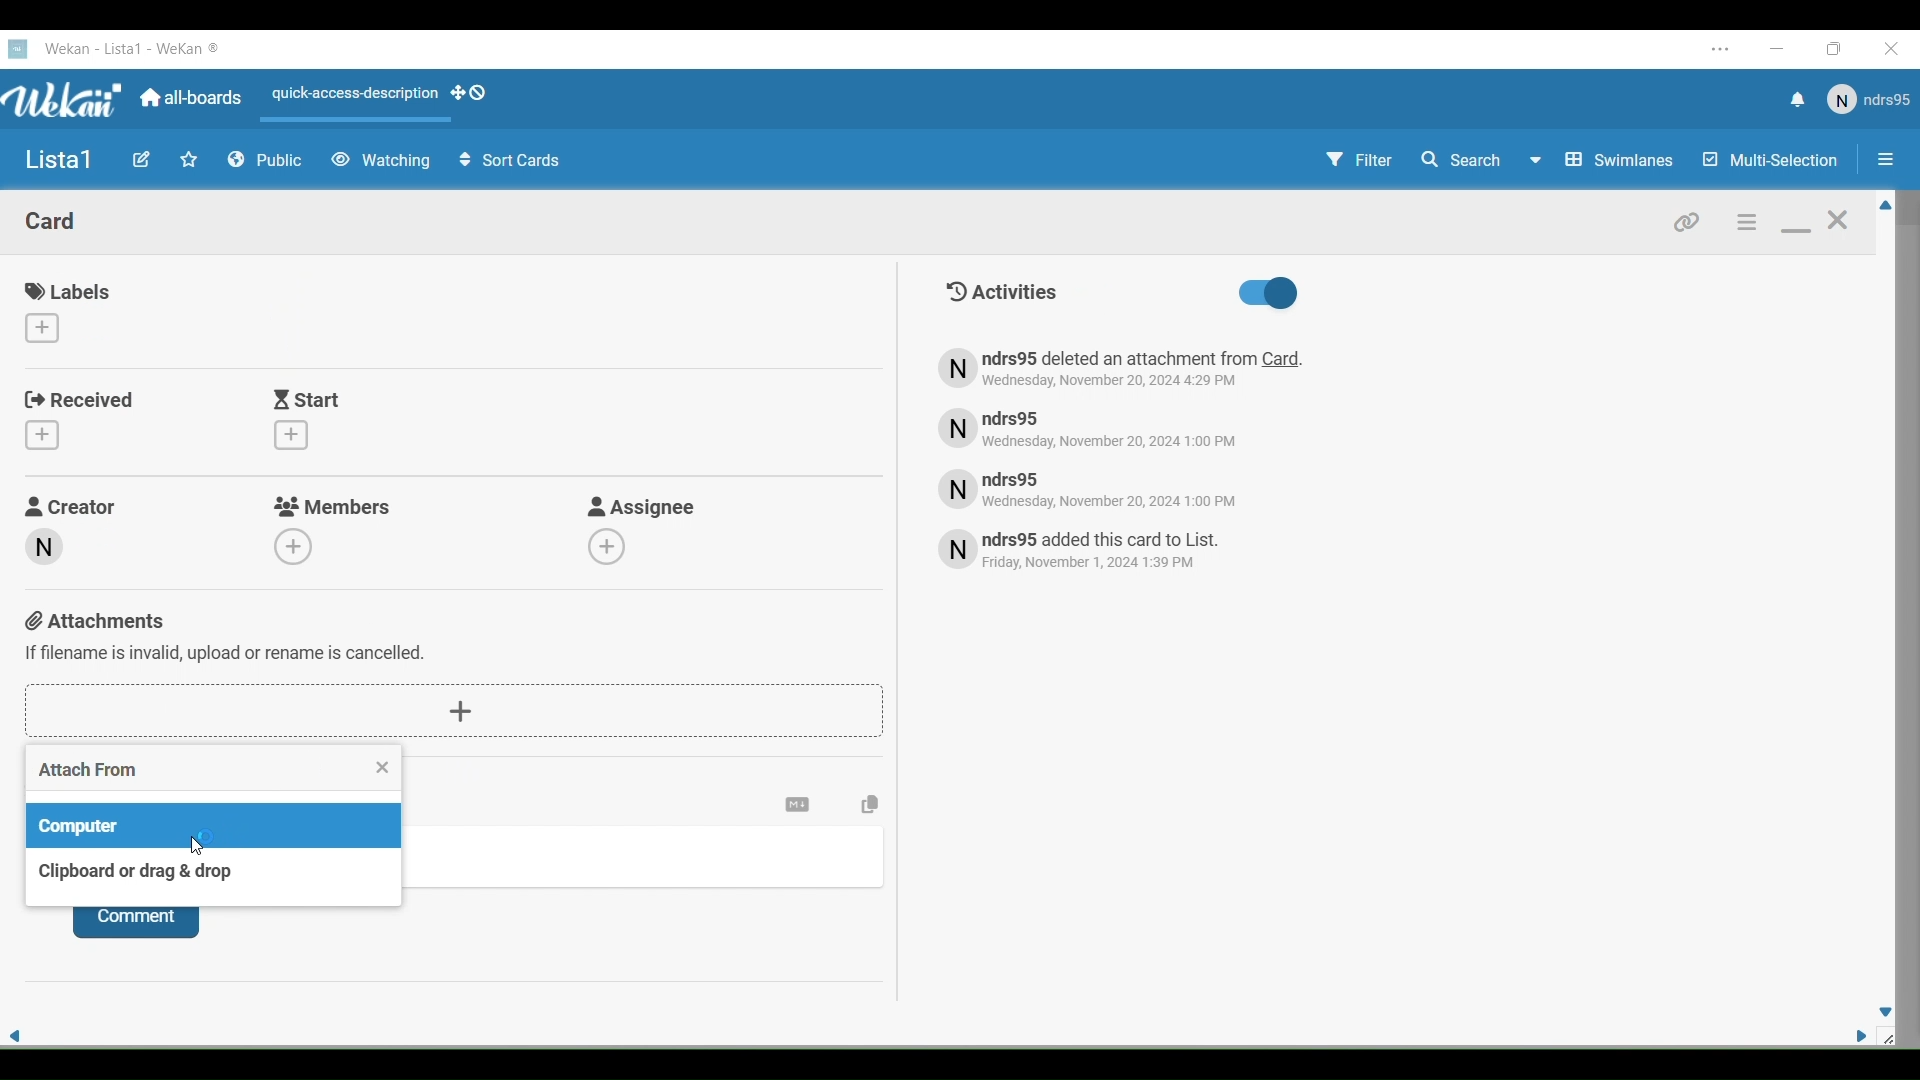 This screenshot has height=1080, width=1920. Describe the element at coordinates (291, 435) in the screenshot. I see `Add start` at that location.